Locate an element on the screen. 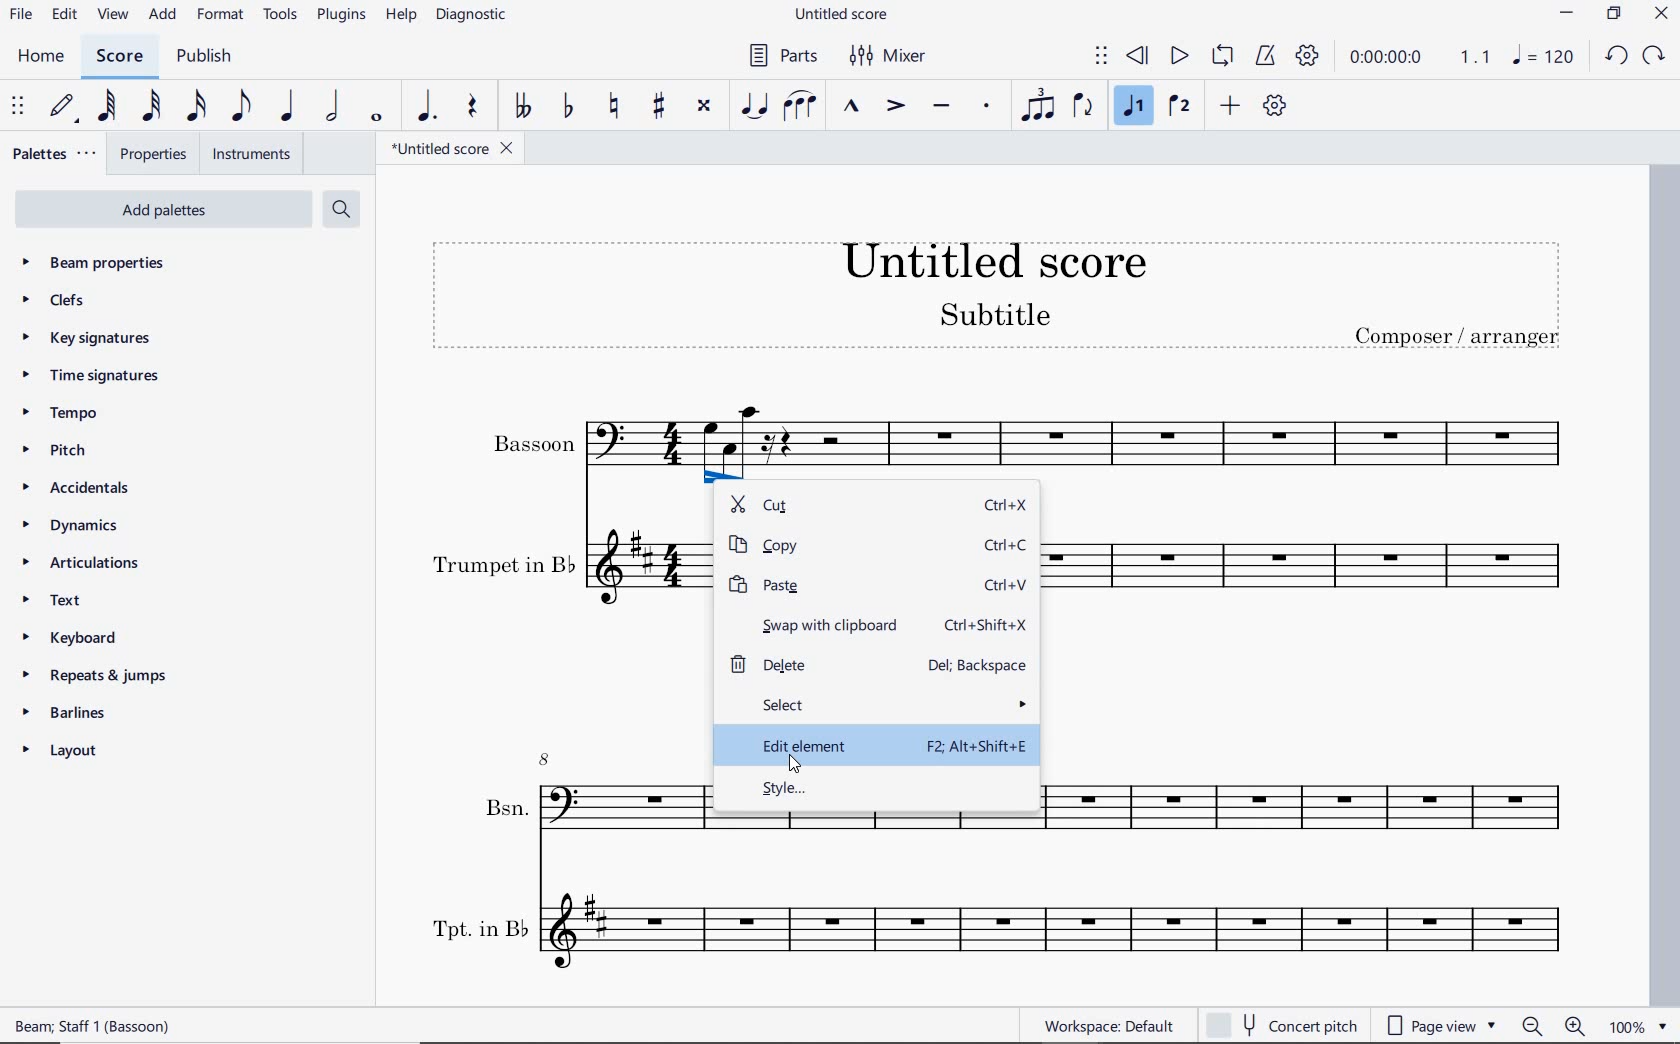  Bassoon is located at coordinates (1008, 445).